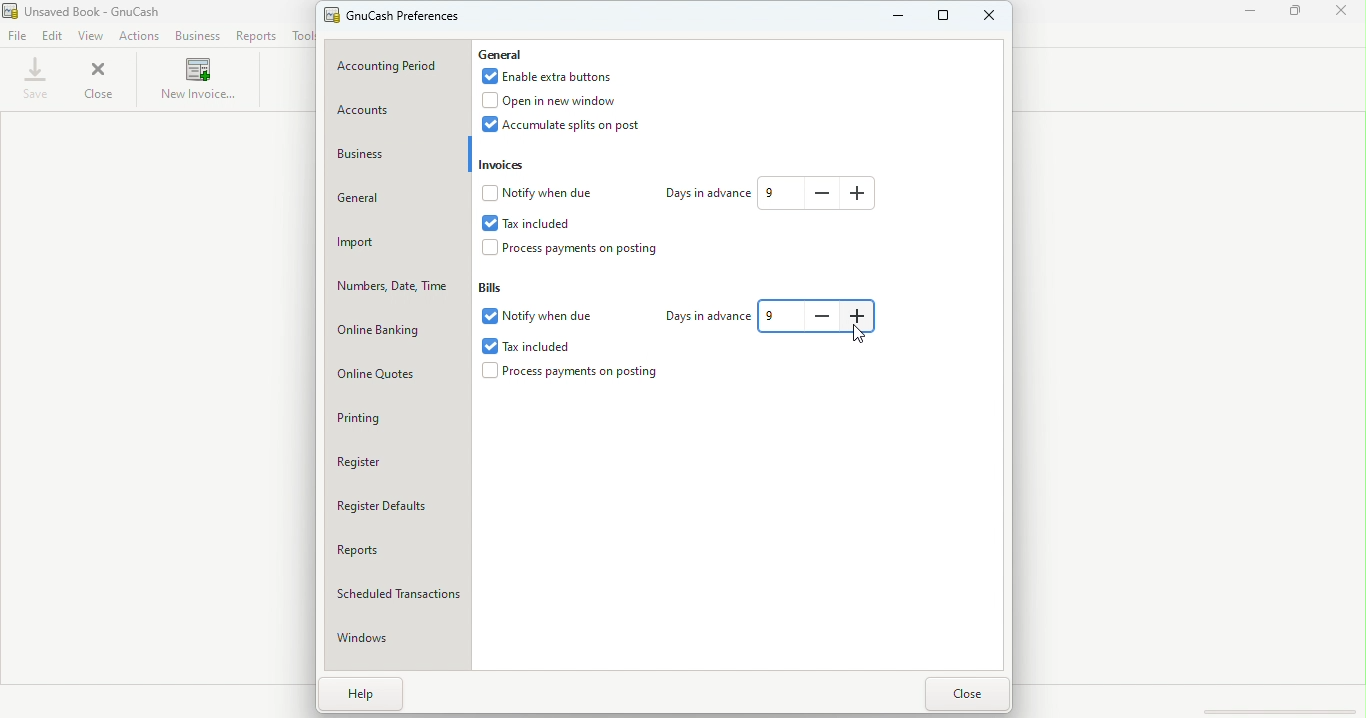  I want to click on Business, so click(200, 35).